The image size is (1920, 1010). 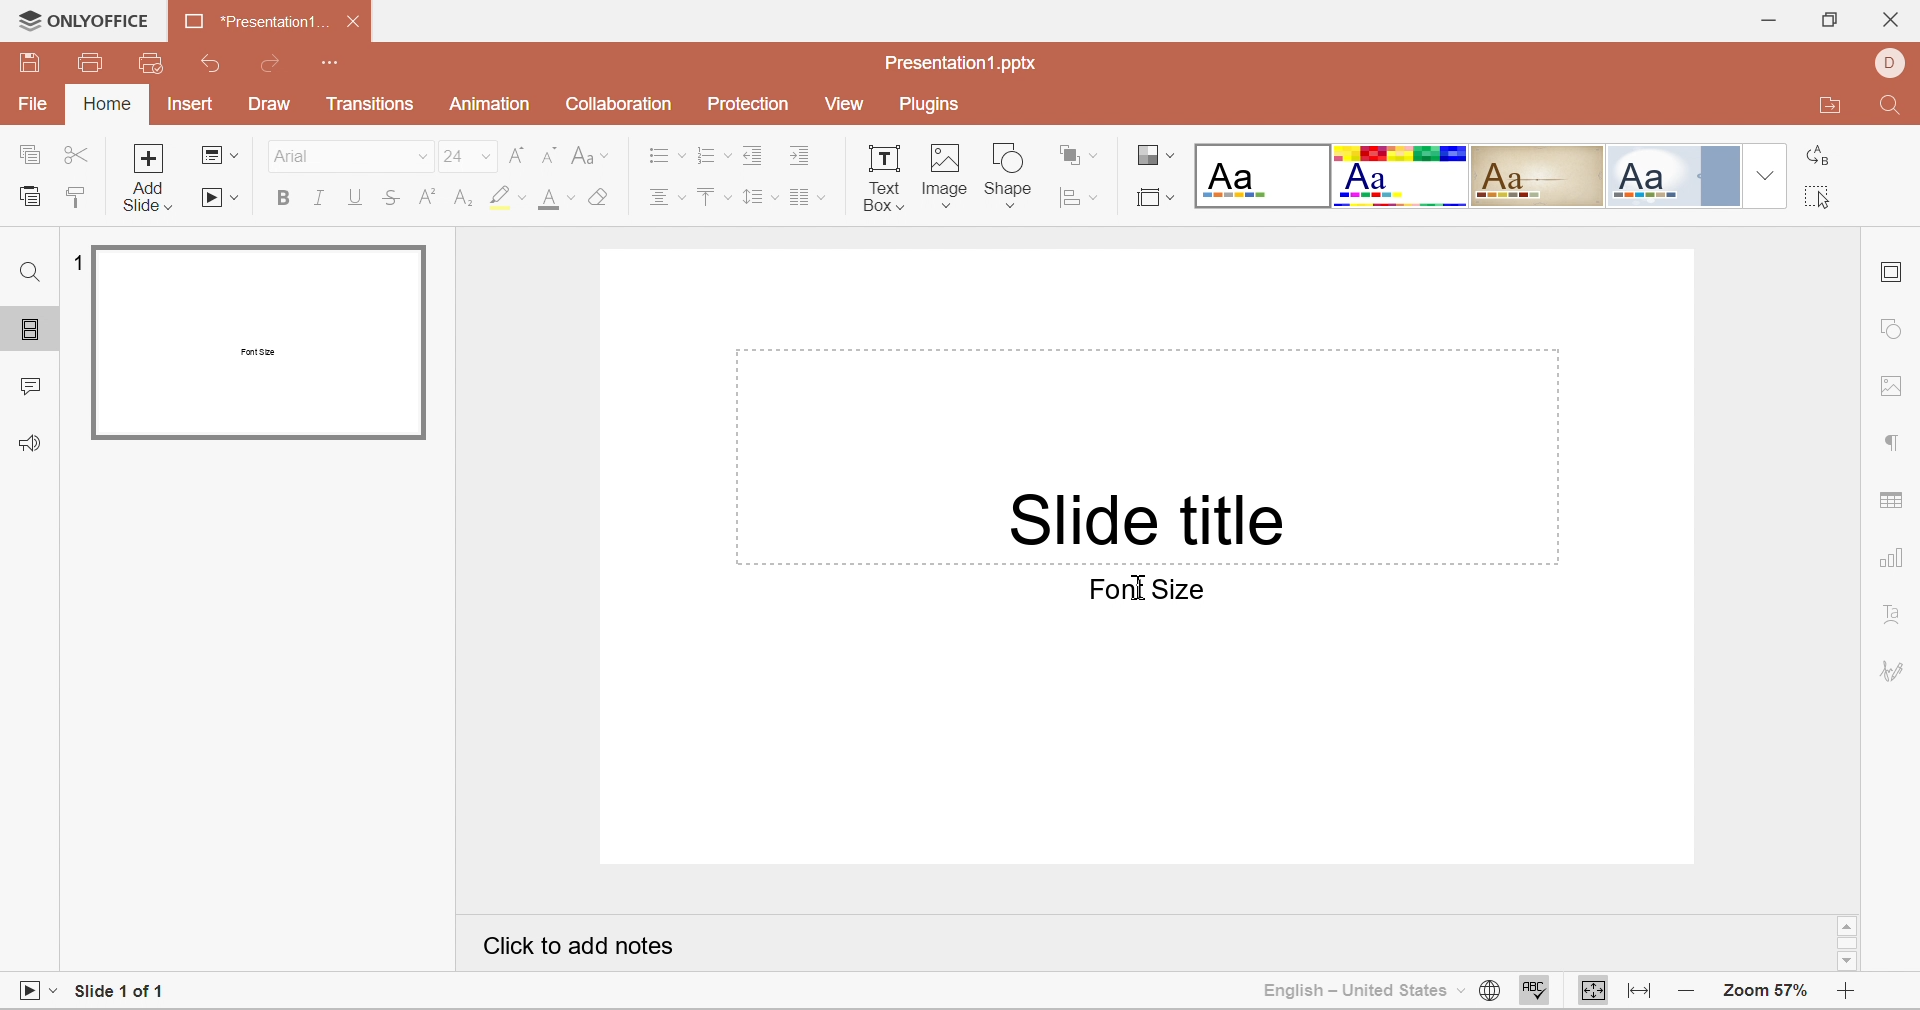 I want to click on Scroll Up, so click(x=1850, y=923).